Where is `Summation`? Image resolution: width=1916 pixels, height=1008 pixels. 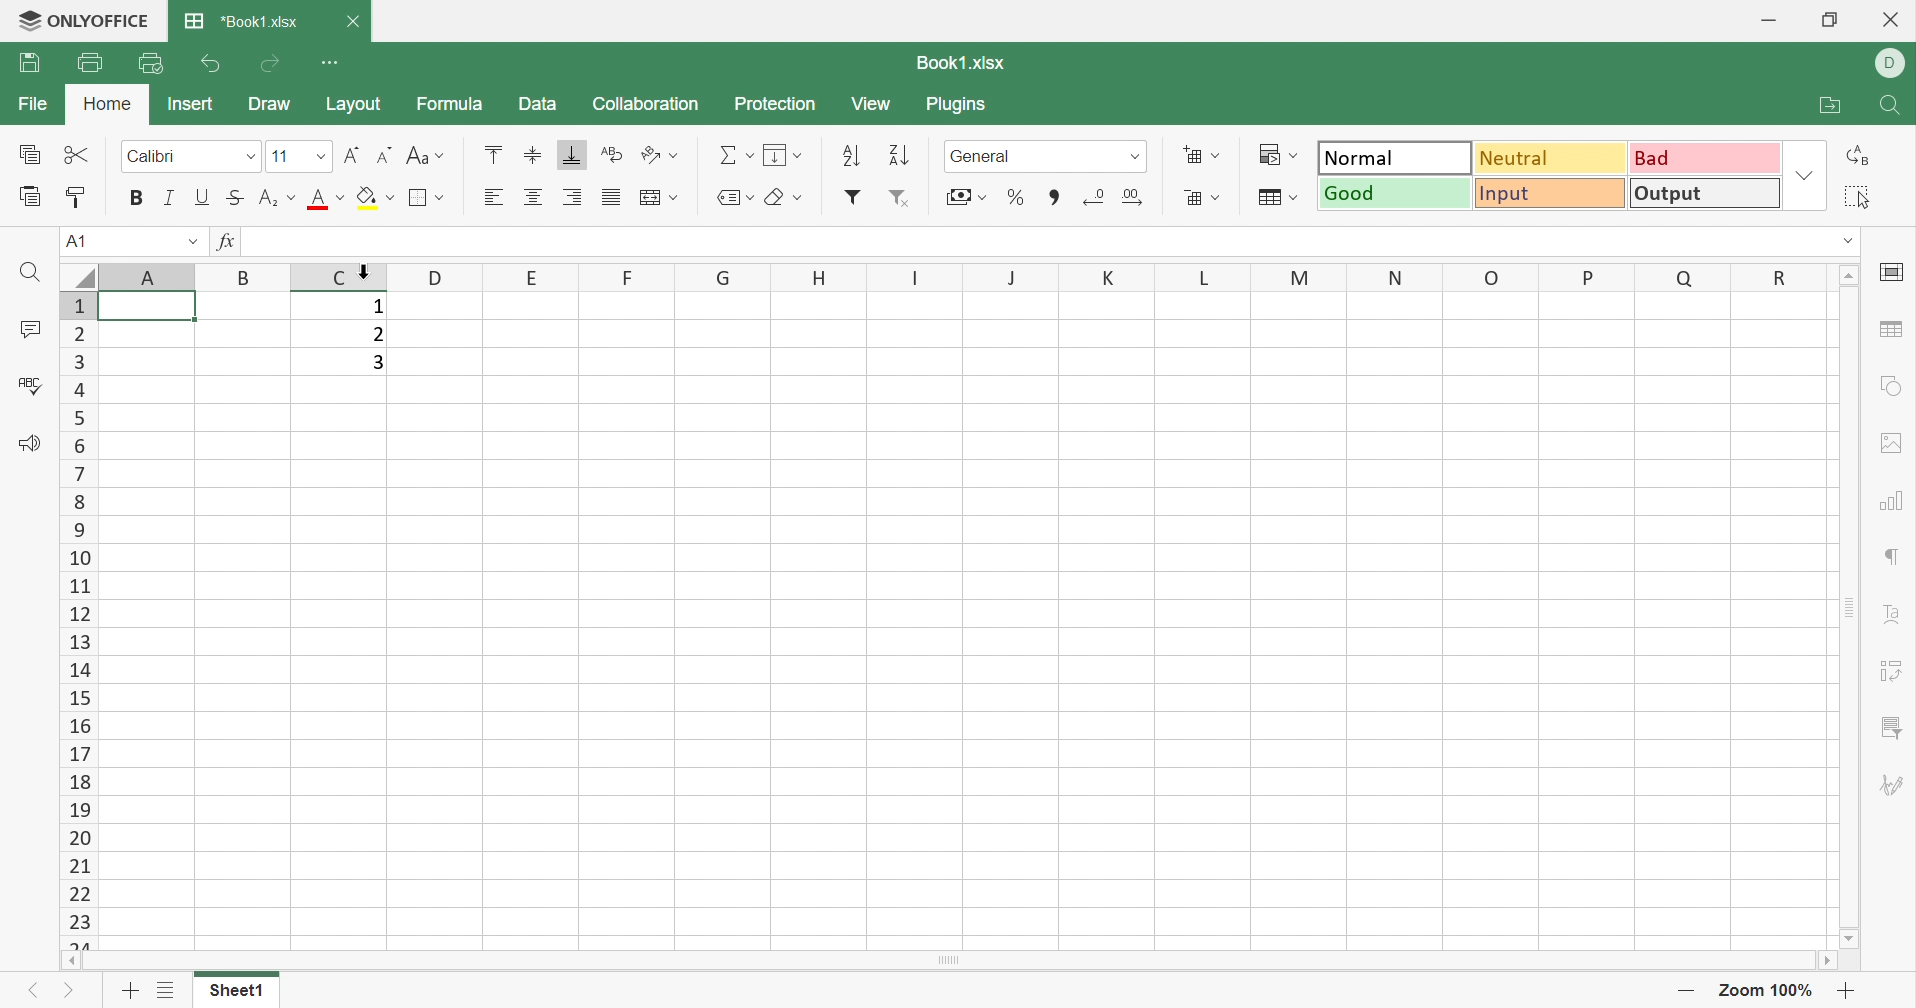 Summation is located at coordinates (727, 156).